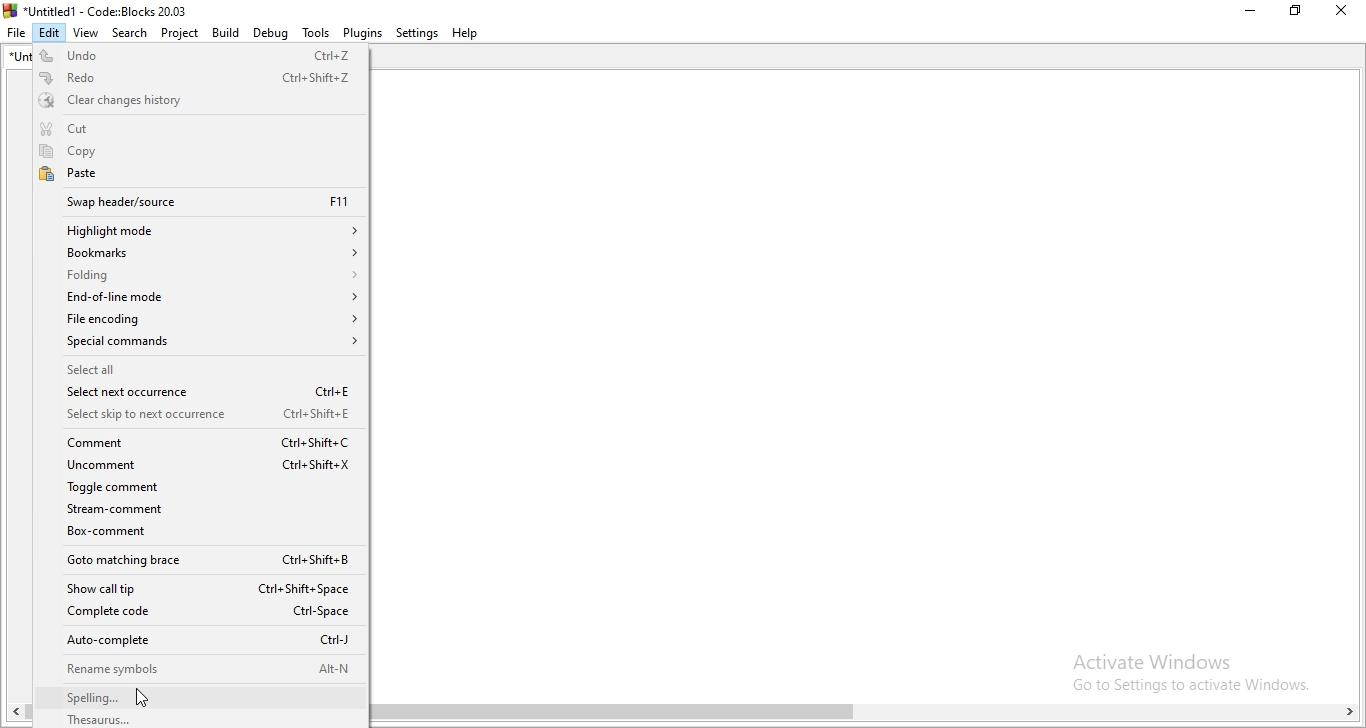  What do you see at coordinates (197, 298) in the screenshot?
I see `End-of-line mode` at bounding box center [197, 298].